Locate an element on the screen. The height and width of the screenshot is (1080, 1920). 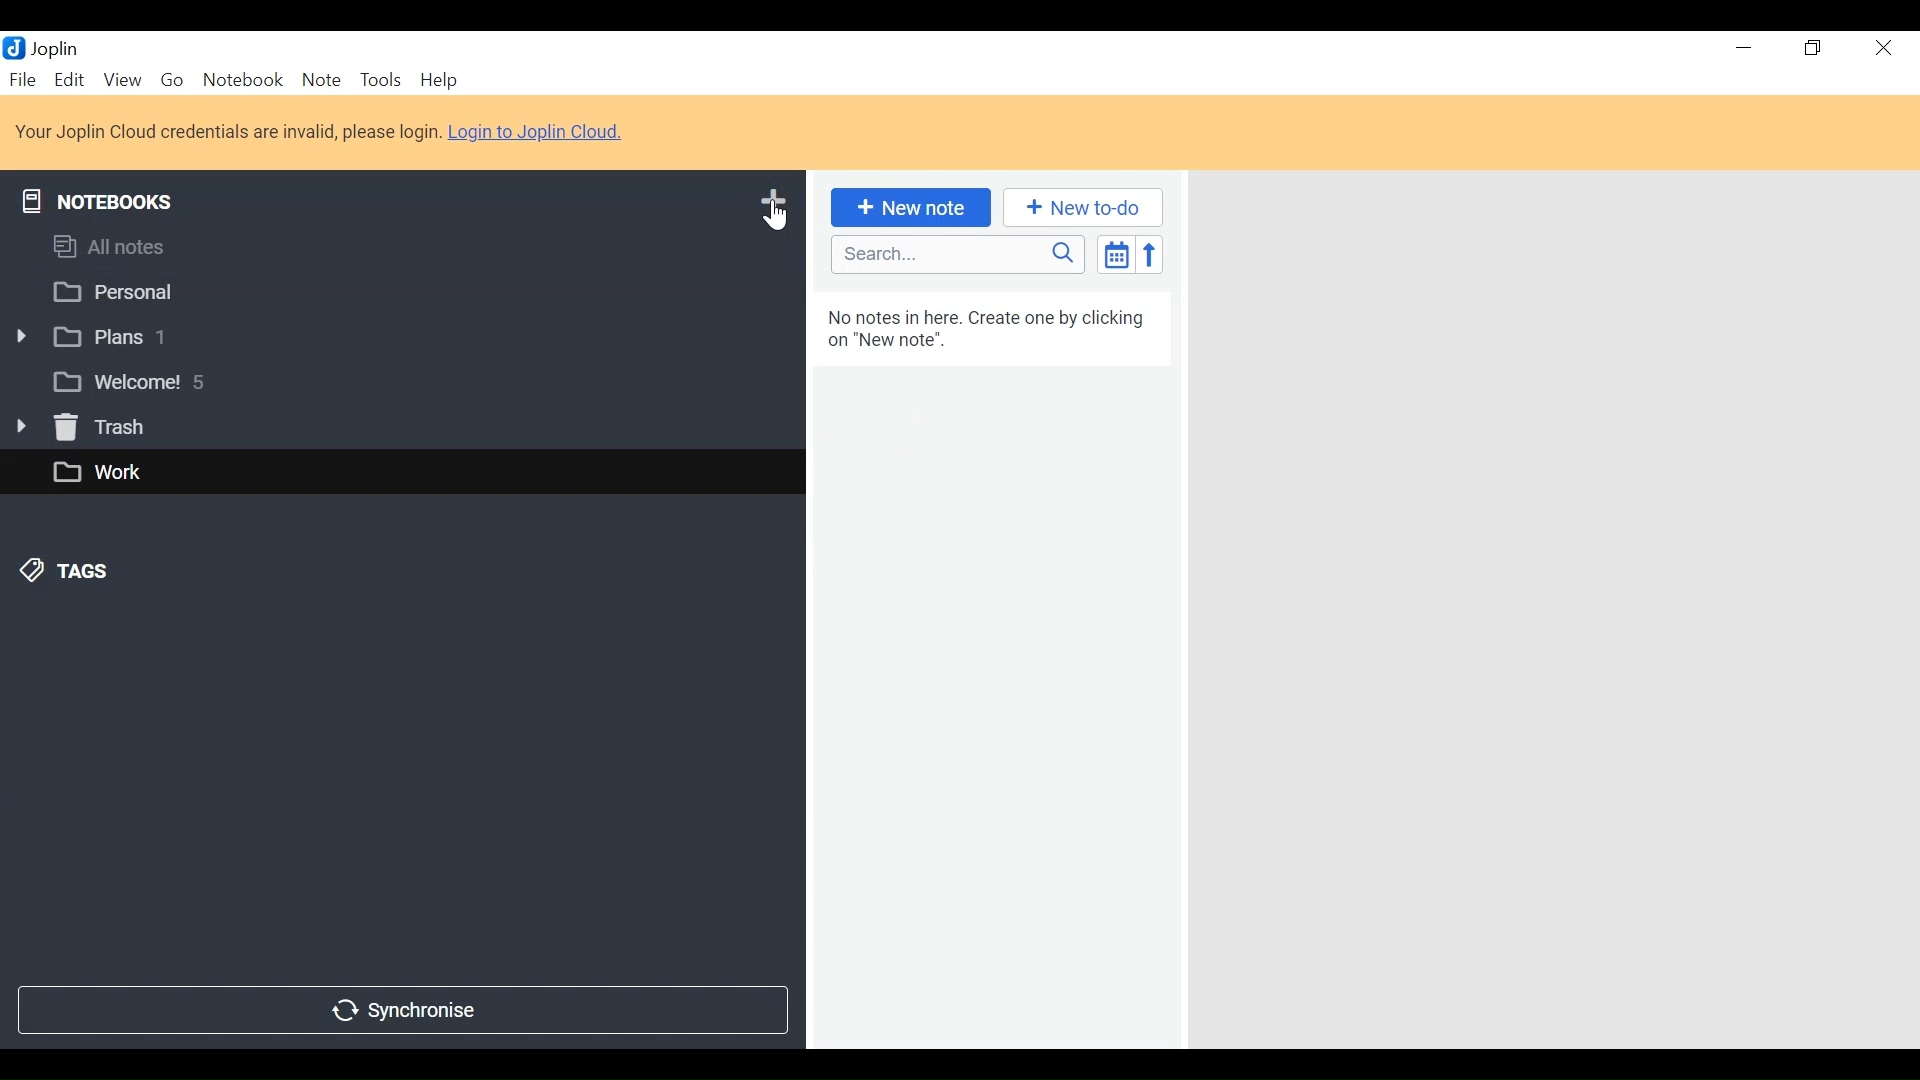
File is located at coordinates (21, 78).